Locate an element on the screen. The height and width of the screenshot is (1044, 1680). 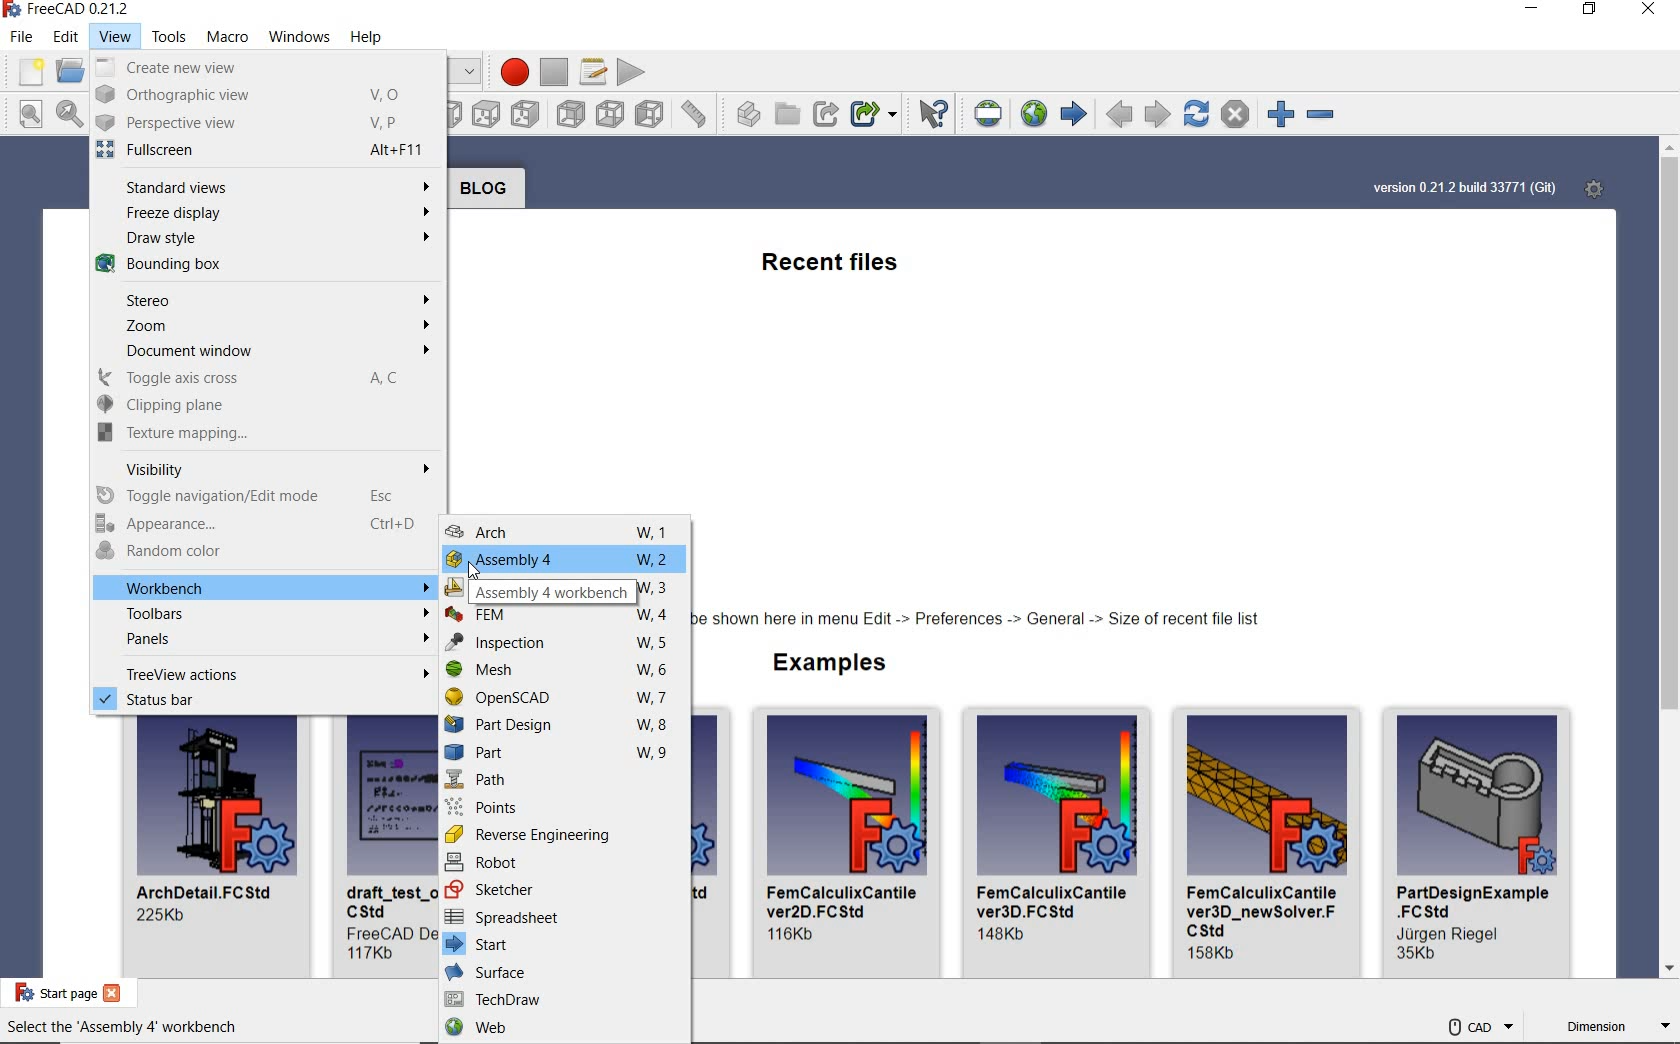
clipping plane is located at coordinates (265, 406).